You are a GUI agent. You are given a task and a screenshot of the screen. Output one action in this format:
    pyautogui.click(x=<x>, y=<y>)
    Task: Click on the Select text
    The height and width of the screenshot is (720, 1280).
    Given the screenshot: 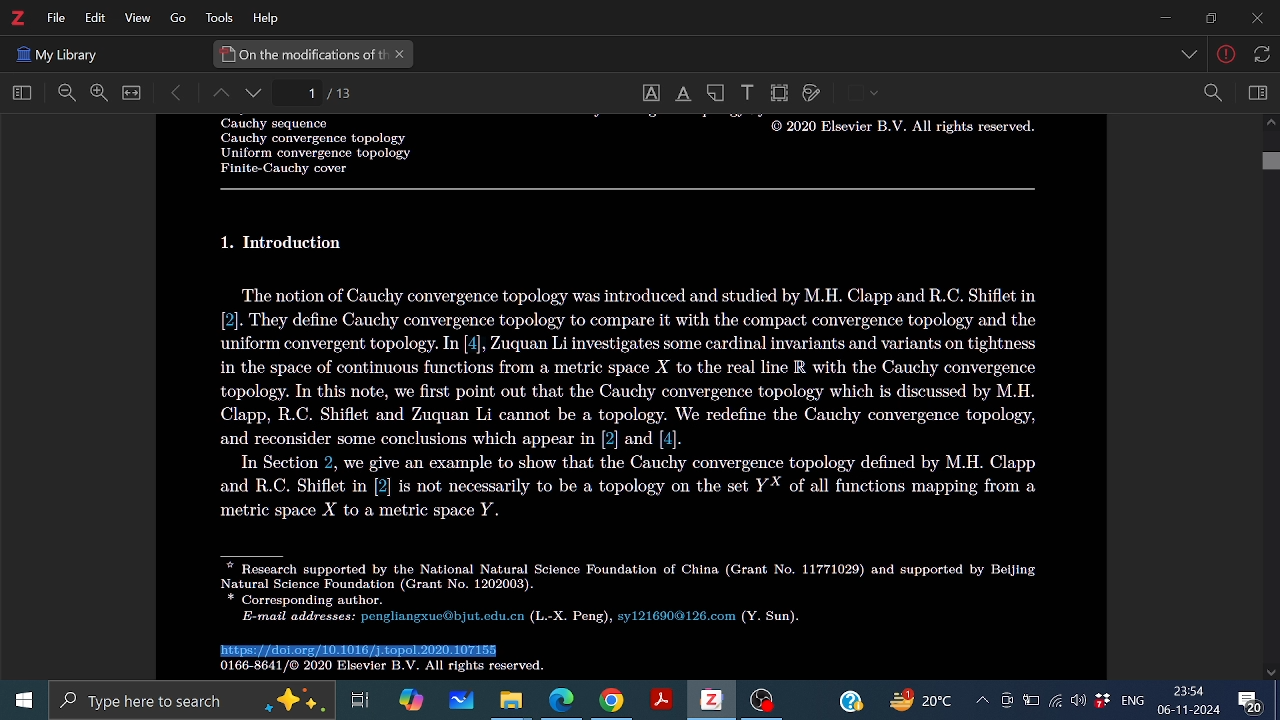 What is the action you would take?
    pyautogui.click(x=650, y=93)
    